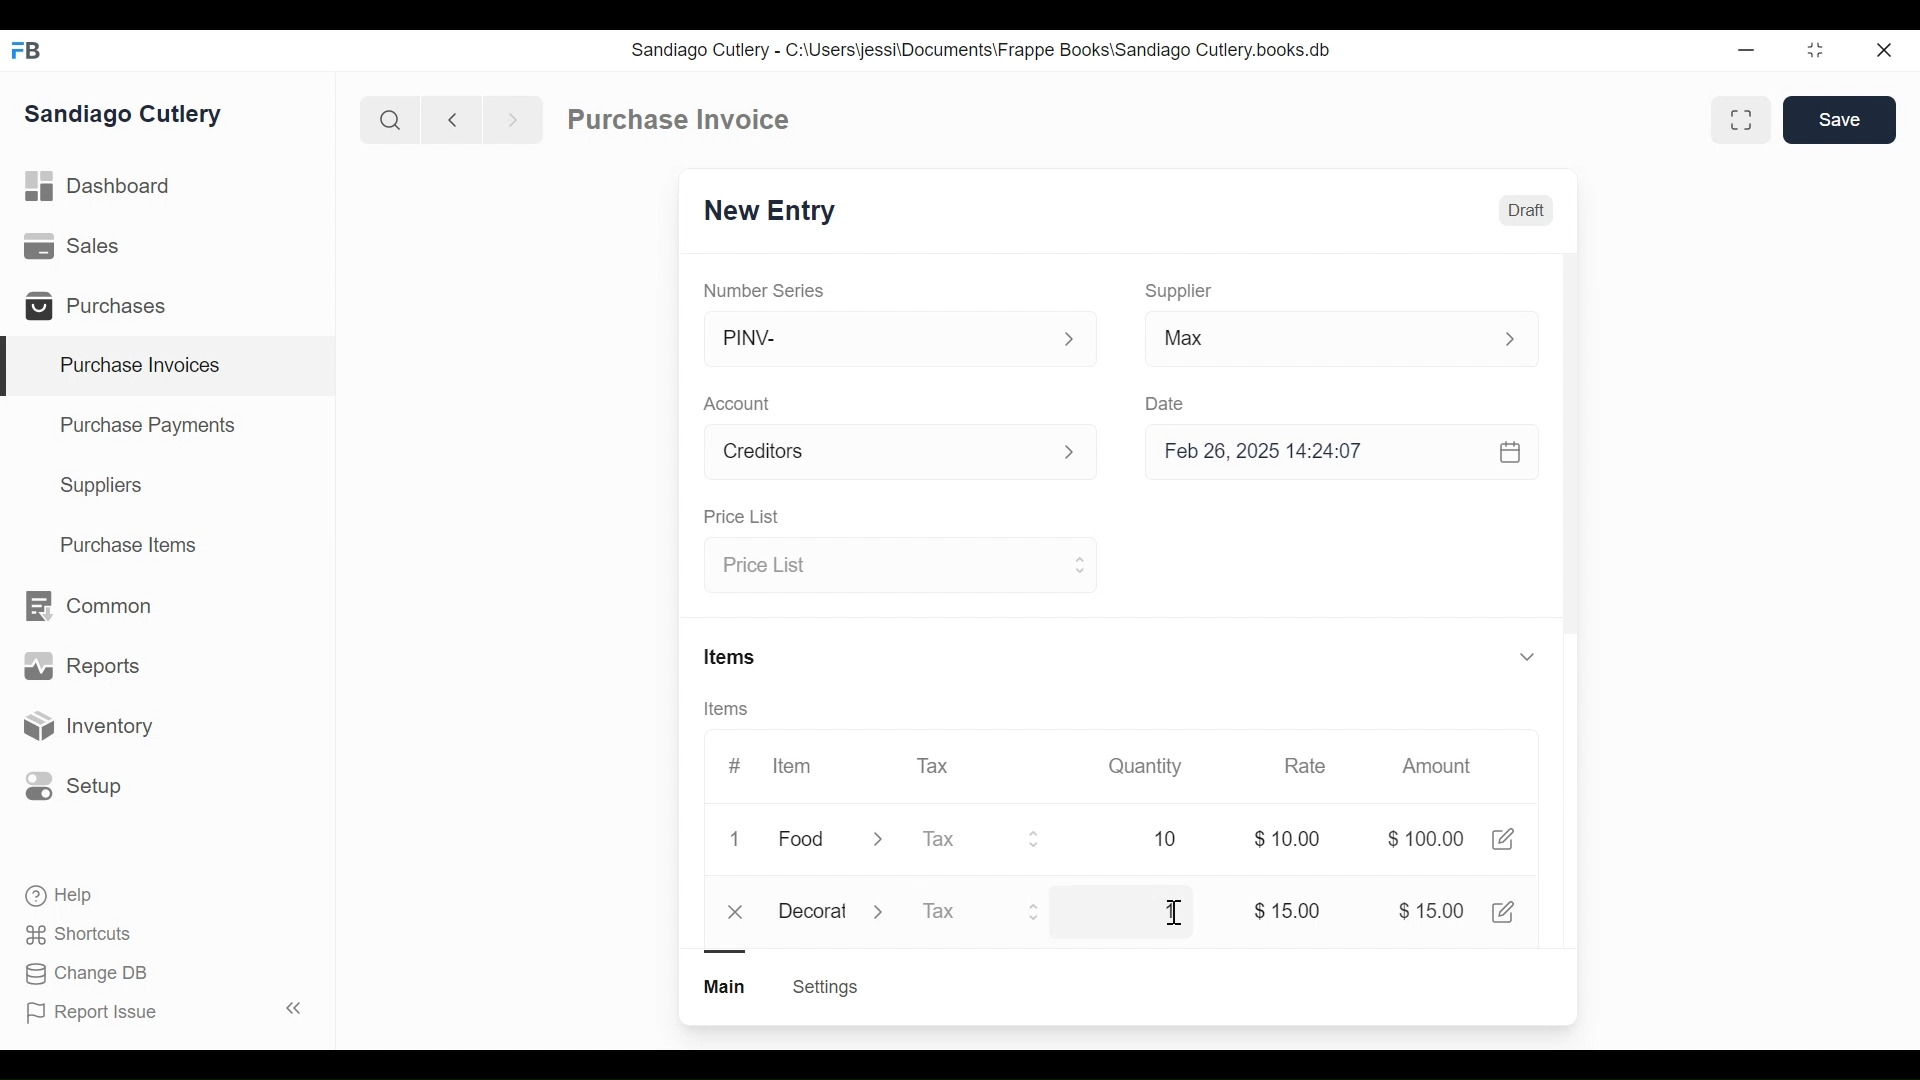 This screenshot has width=1920, height=1080. I want to click on Draft, so click(1527, 213).